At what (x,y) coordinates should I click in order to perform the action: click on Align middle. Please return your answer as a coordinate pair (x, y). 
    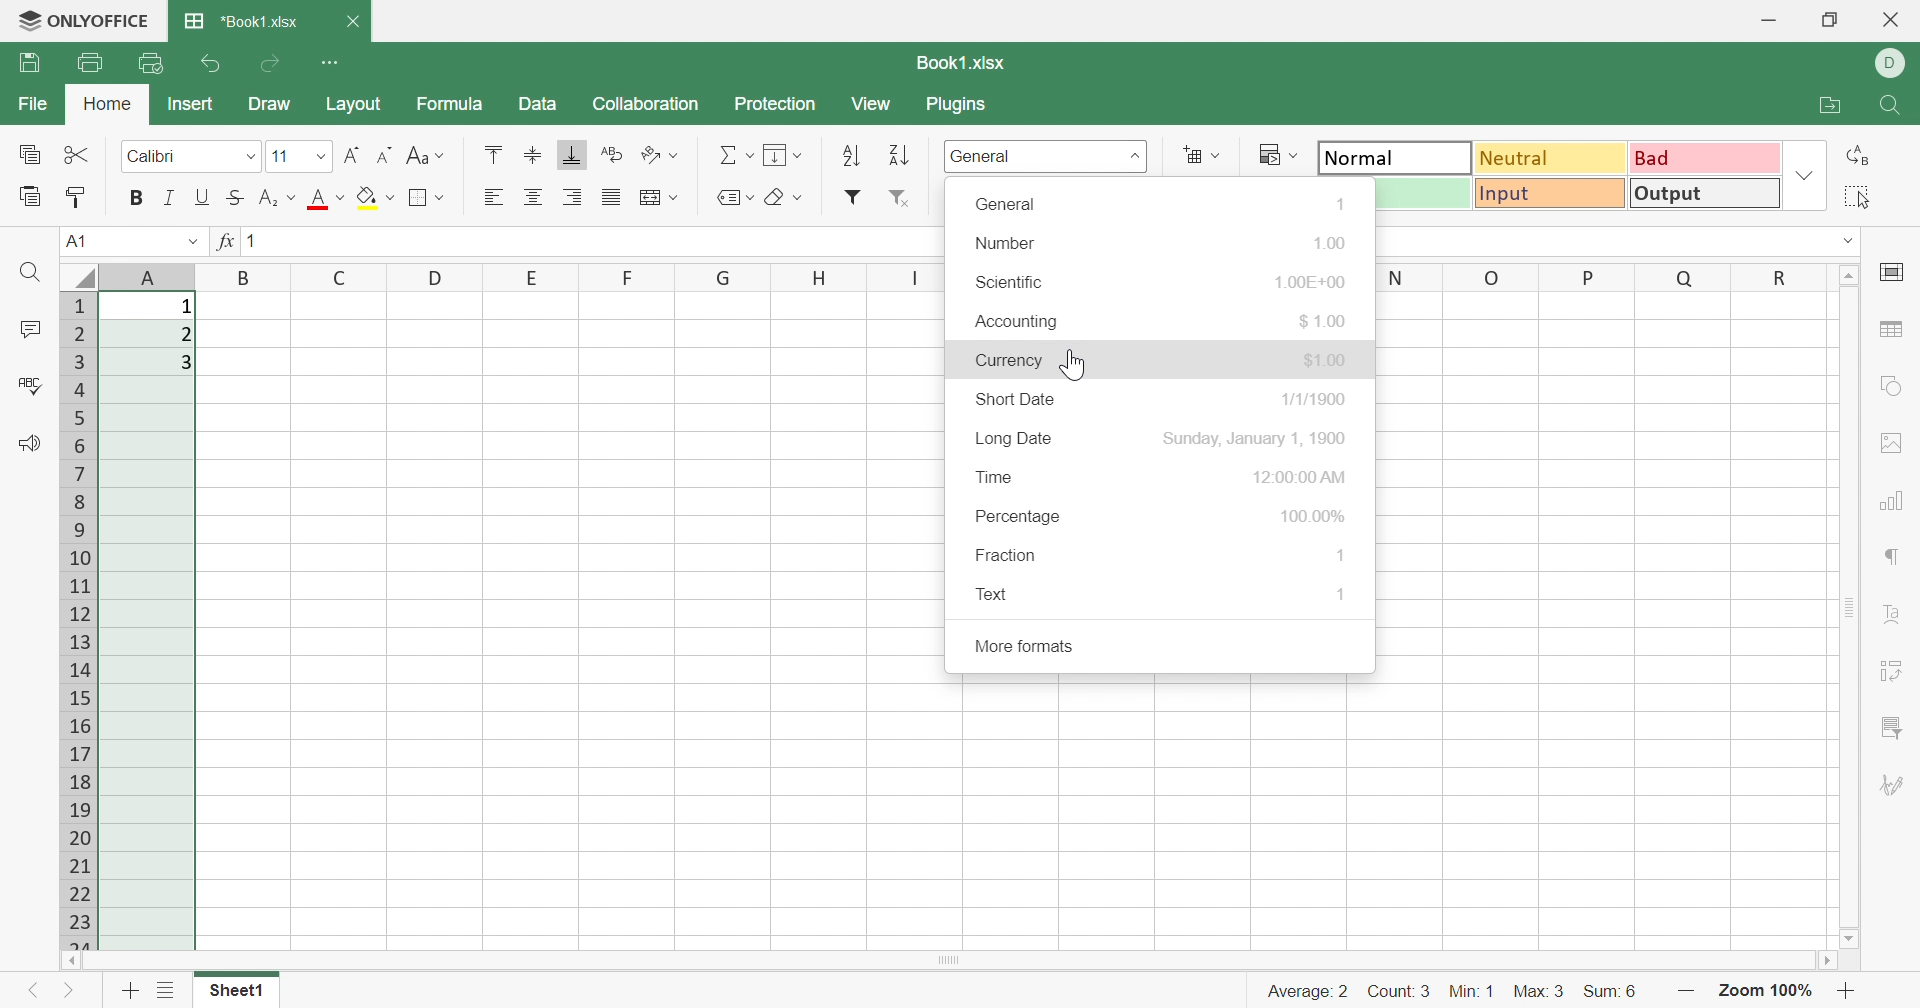
    Looking at the image, I should click on (535, 197).